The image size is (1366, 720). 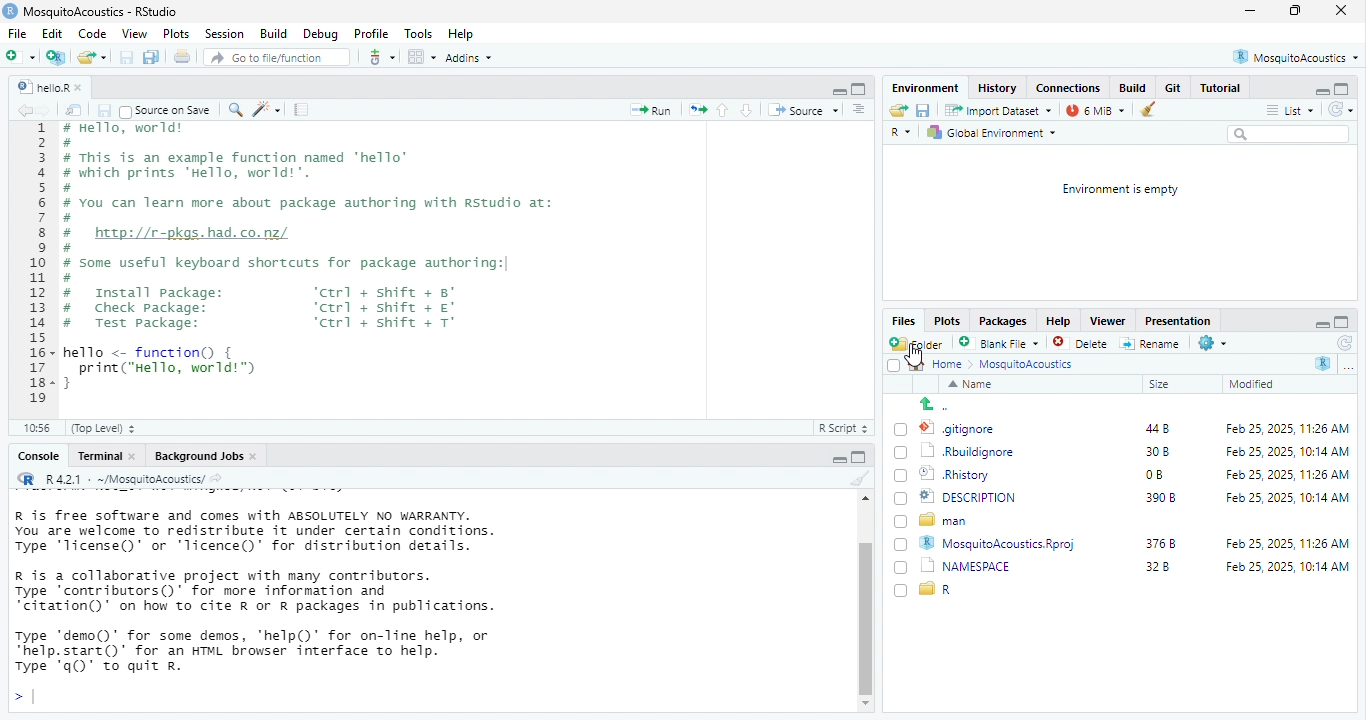 I want to click on Help, so click(x=1057, y=322).